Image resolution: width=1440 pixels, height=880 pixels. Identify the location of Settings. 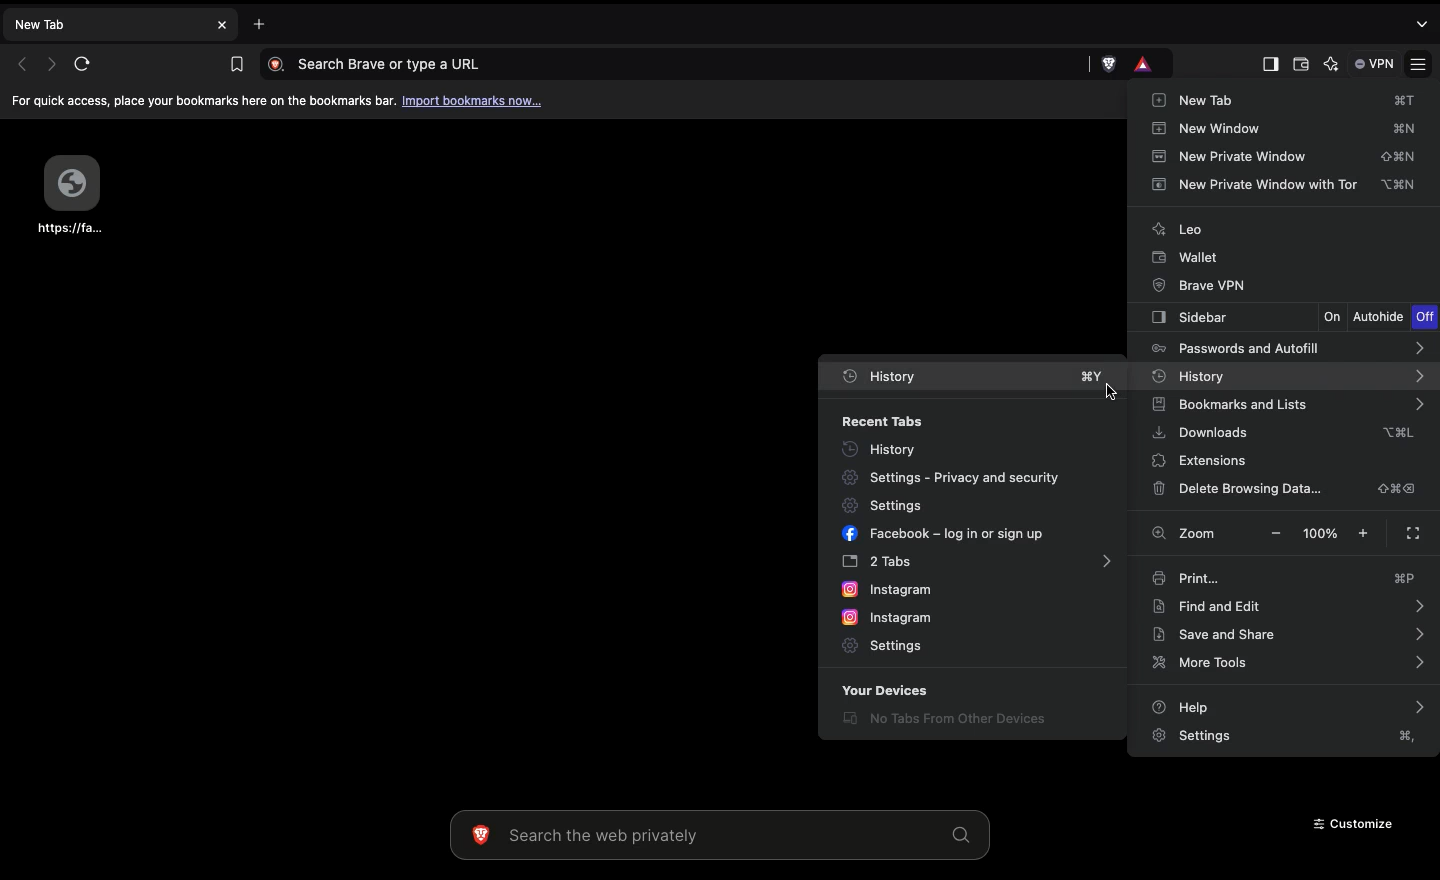
(884, 646).